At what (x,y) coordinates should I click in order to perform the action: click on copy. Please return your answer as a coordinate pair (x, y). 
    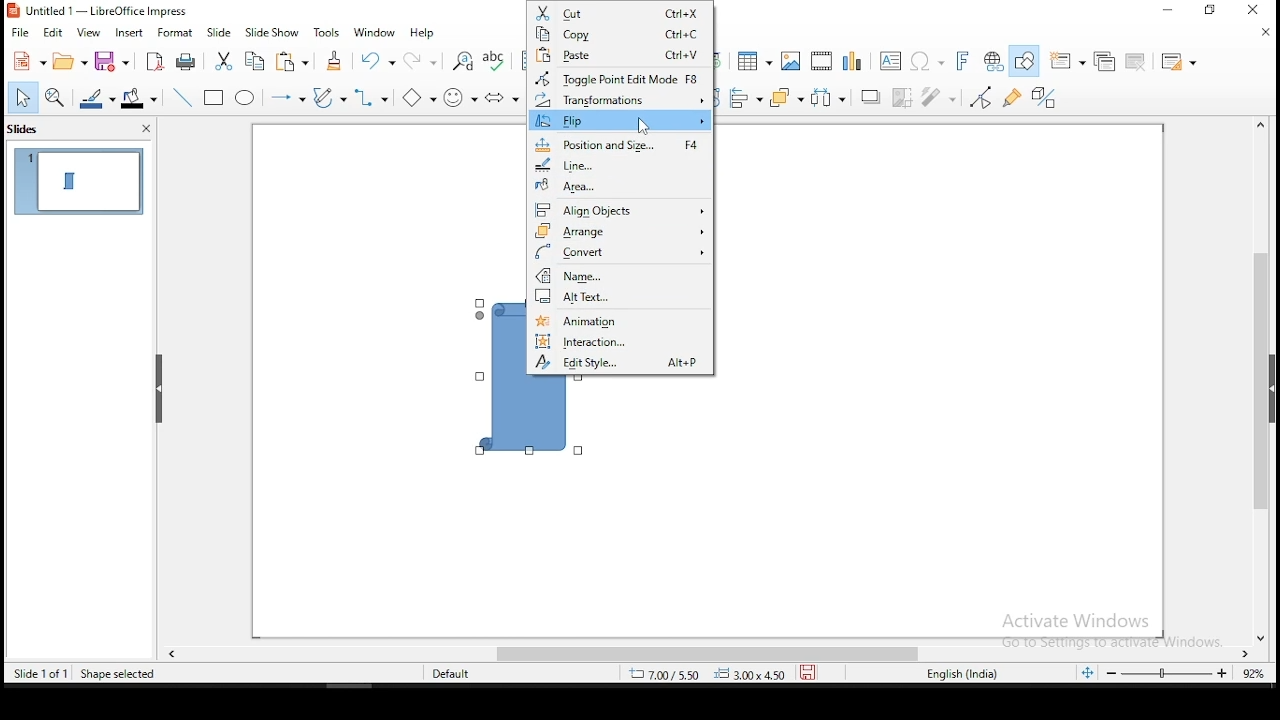
    Looking at the image, I should click on (622, 32).